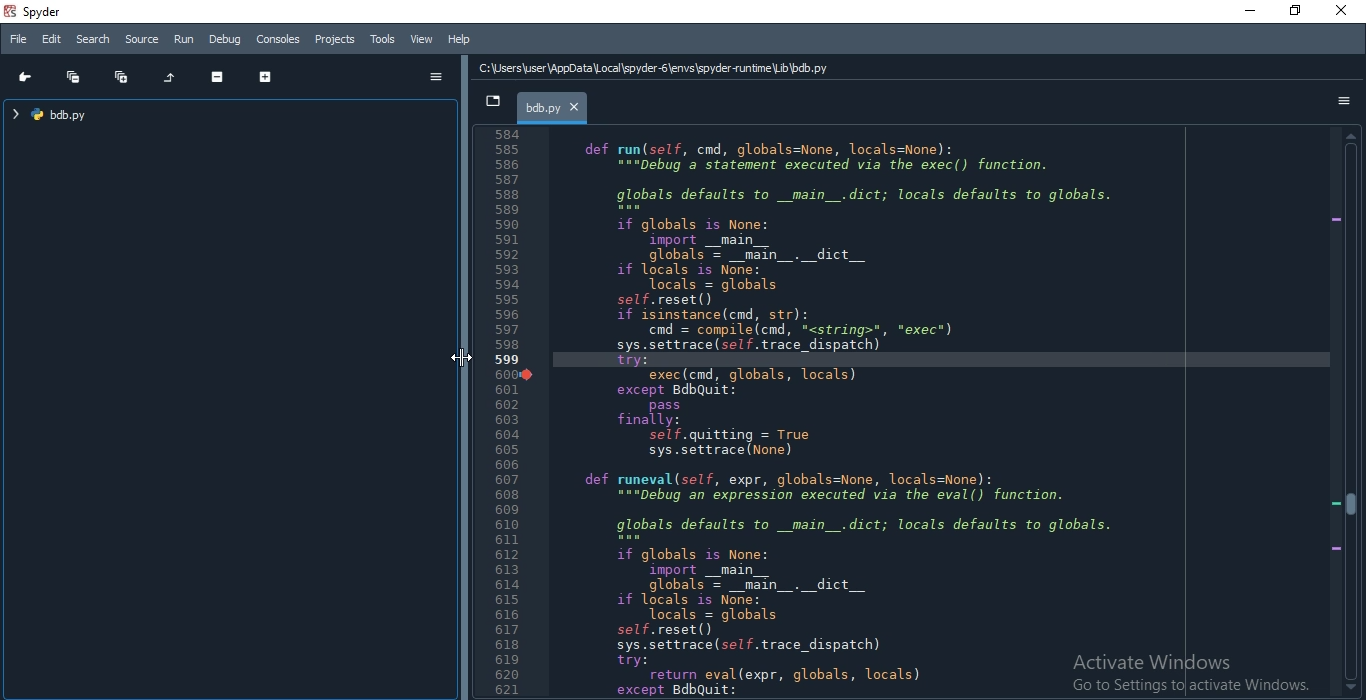  What do you see at coordinates (510, 413) in the screenshot?
I see `Line Number` at bounding box center [510, 413].